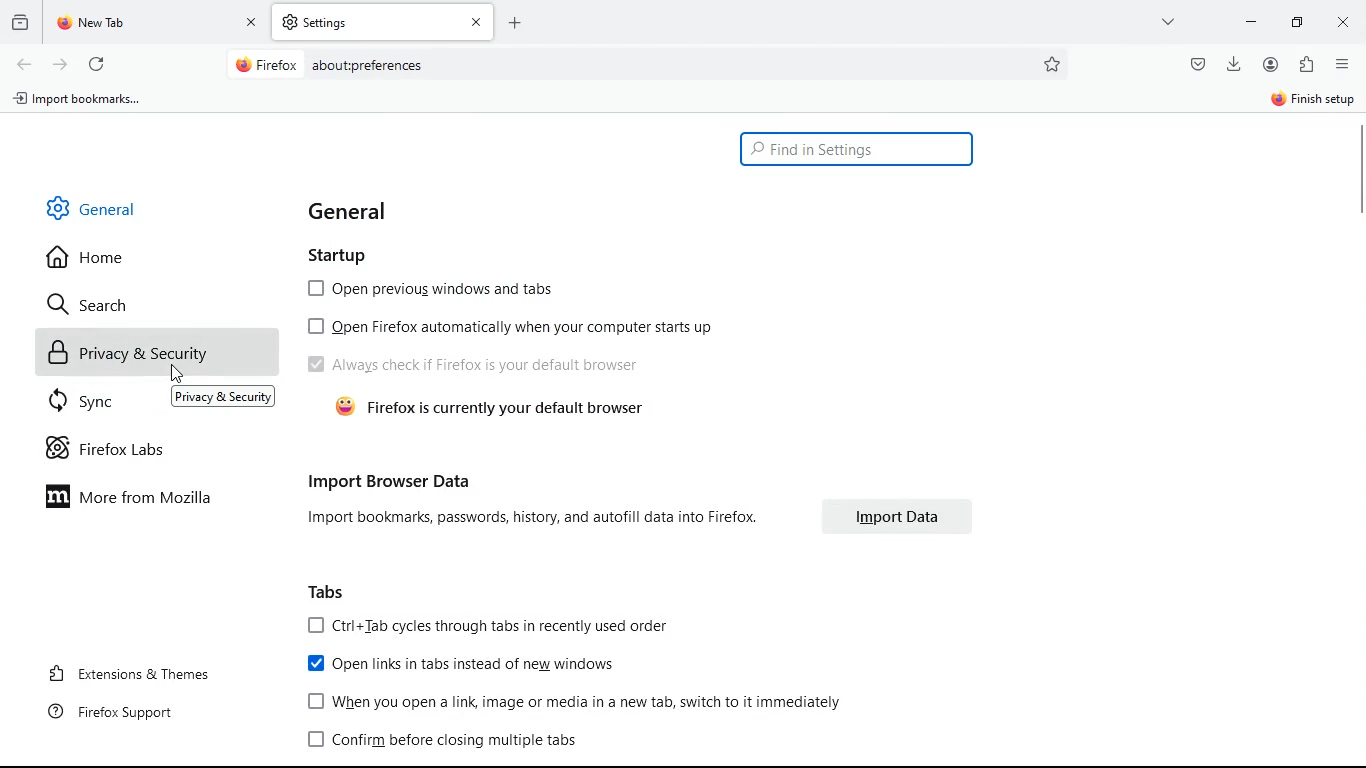 Image resolution: width=1366 pixels, height=768 pixels. Describe the element at coordinates (1275, 64) in the screenshot. I see `profile` at that location.